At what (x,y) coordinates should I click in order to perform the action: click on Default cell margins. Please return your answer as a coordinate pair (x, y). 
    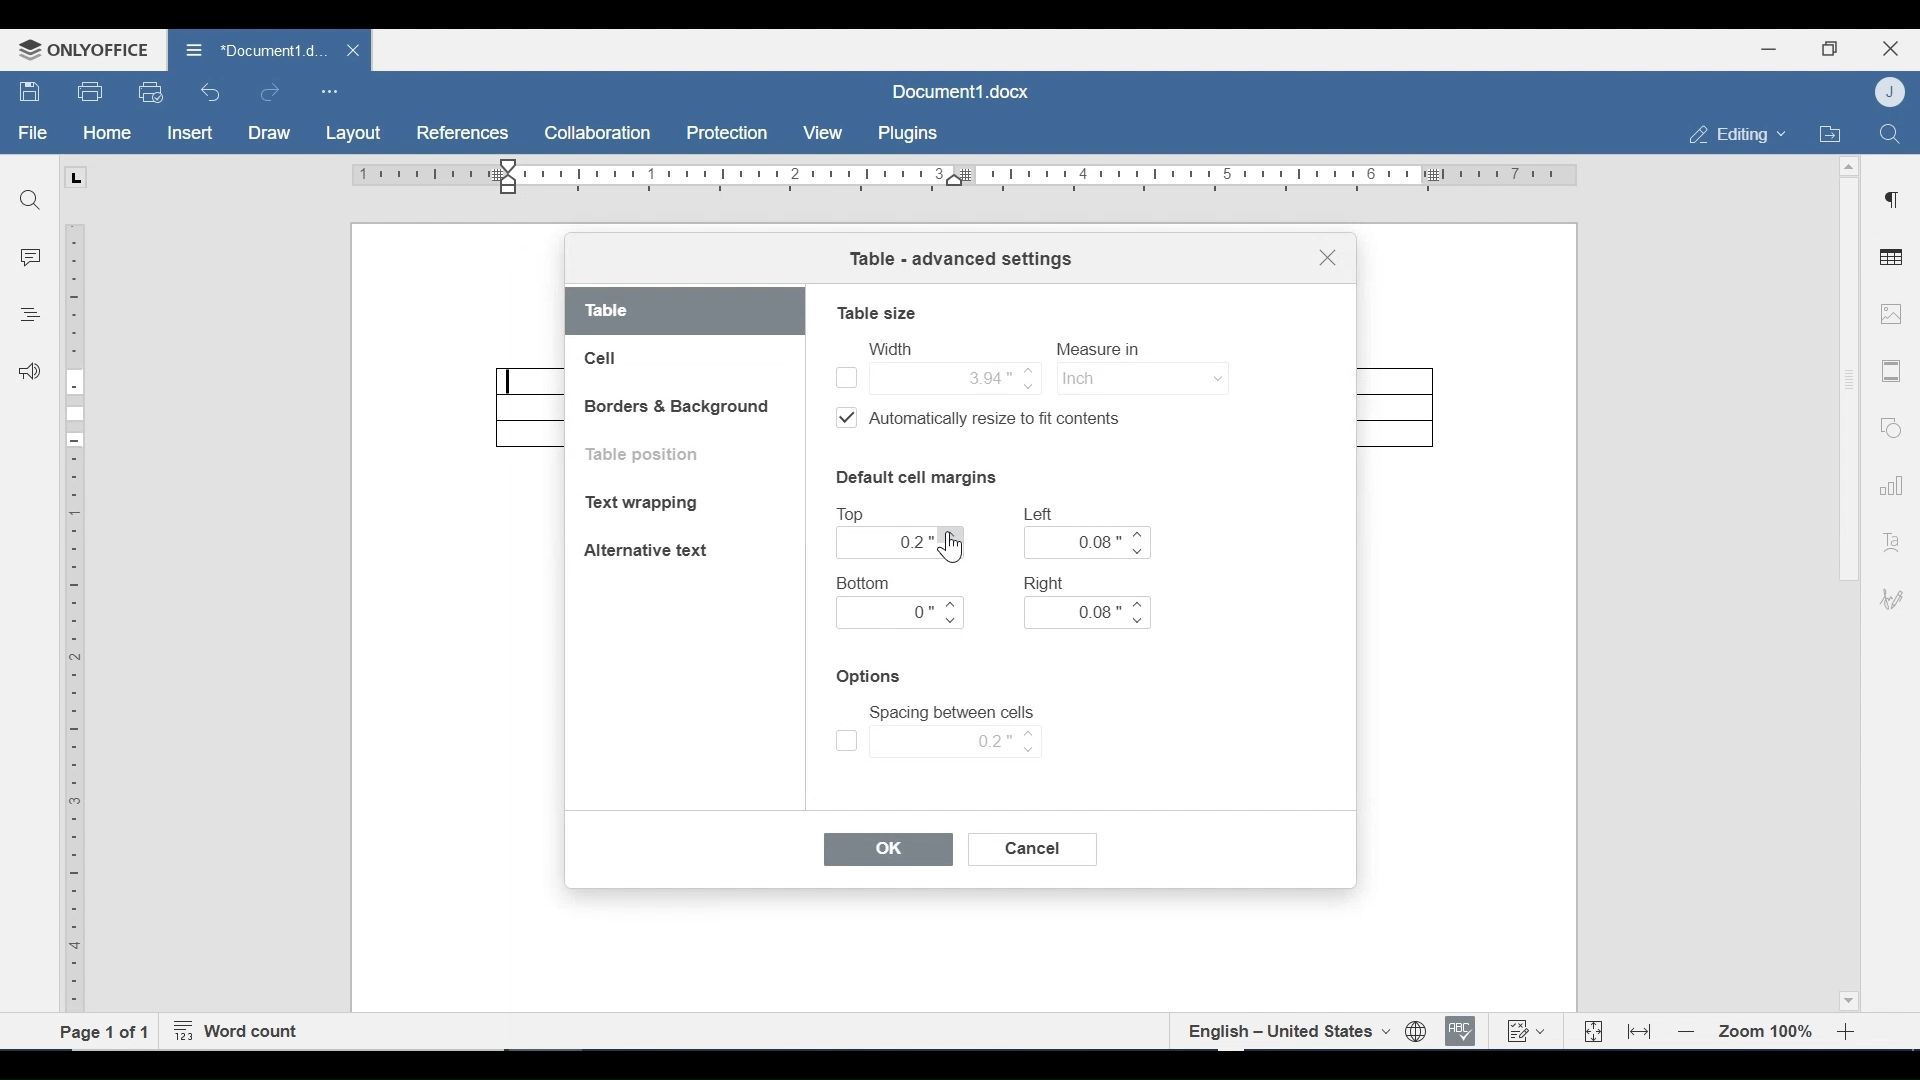
    Looking at the image, I should click on (915, 476).